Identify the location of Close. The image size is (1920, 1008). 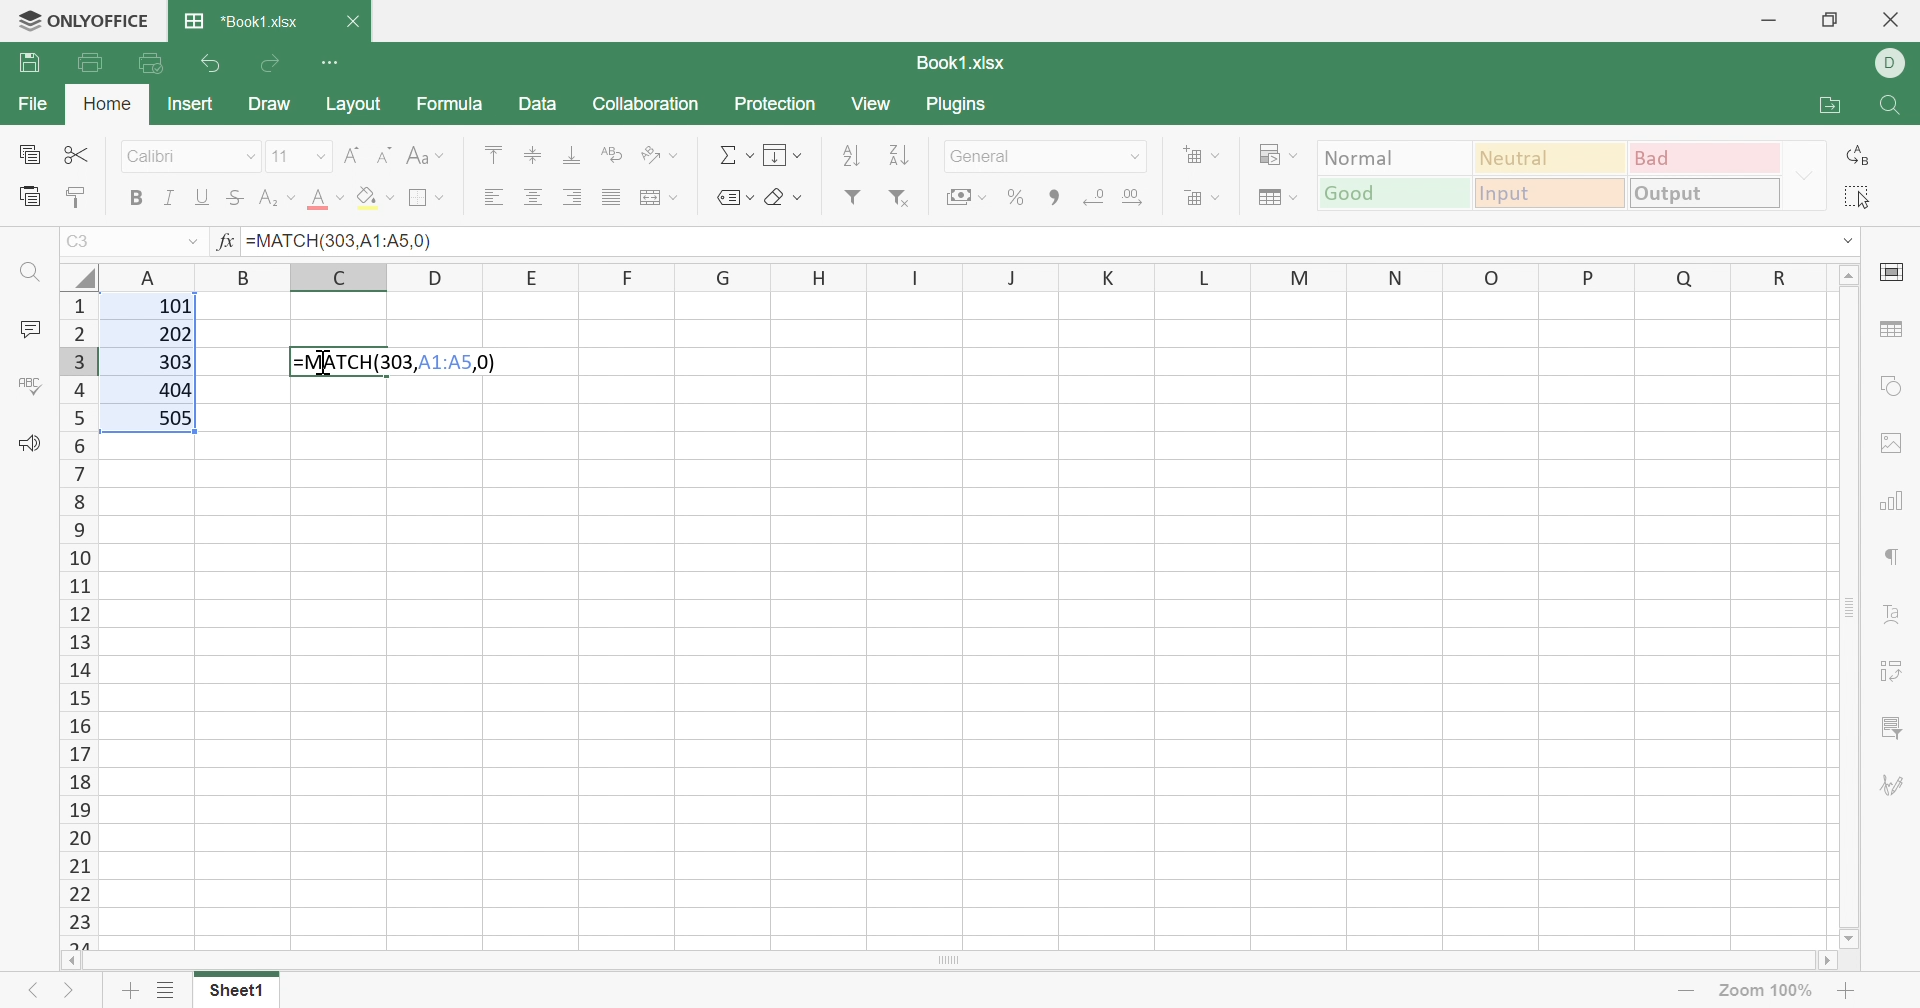
(1889, 22).